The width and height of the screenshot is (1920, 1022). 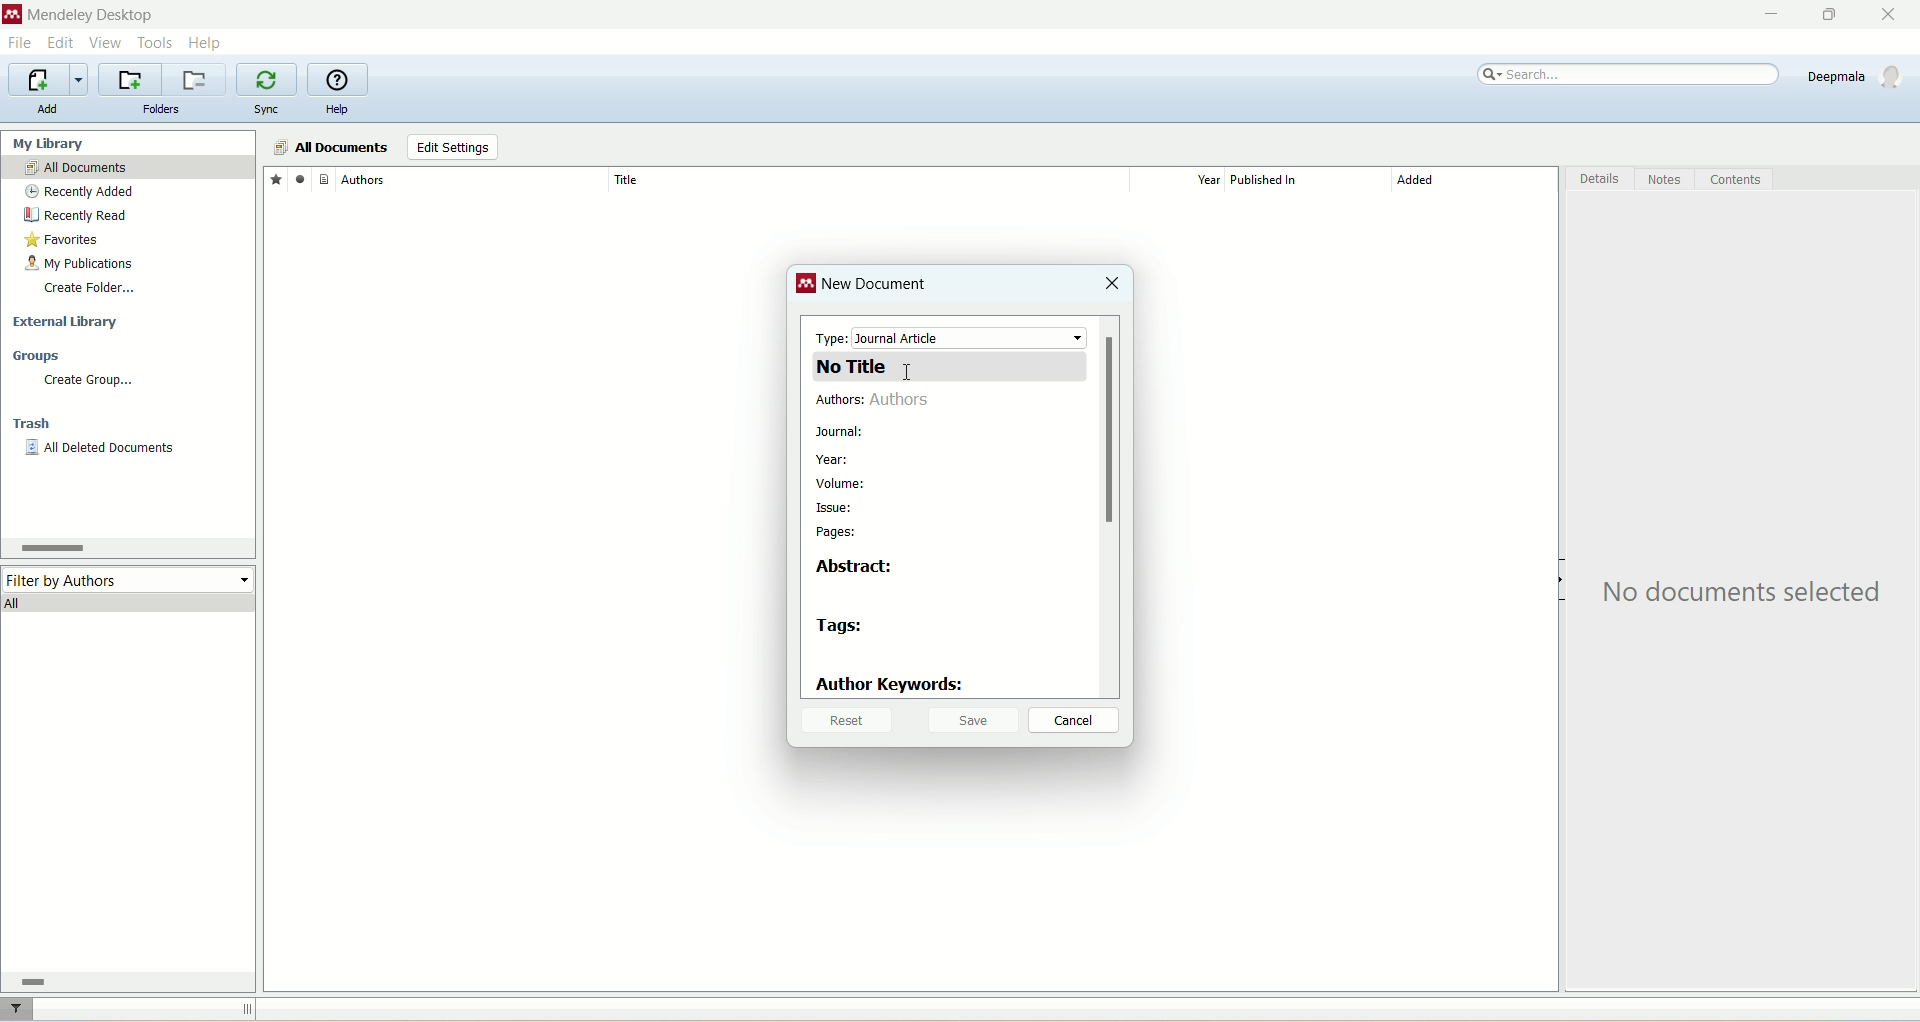 What do you see at coordinates (1667, 180) in the screenshot?
I see `notes` at bounding box center [1667, 180].